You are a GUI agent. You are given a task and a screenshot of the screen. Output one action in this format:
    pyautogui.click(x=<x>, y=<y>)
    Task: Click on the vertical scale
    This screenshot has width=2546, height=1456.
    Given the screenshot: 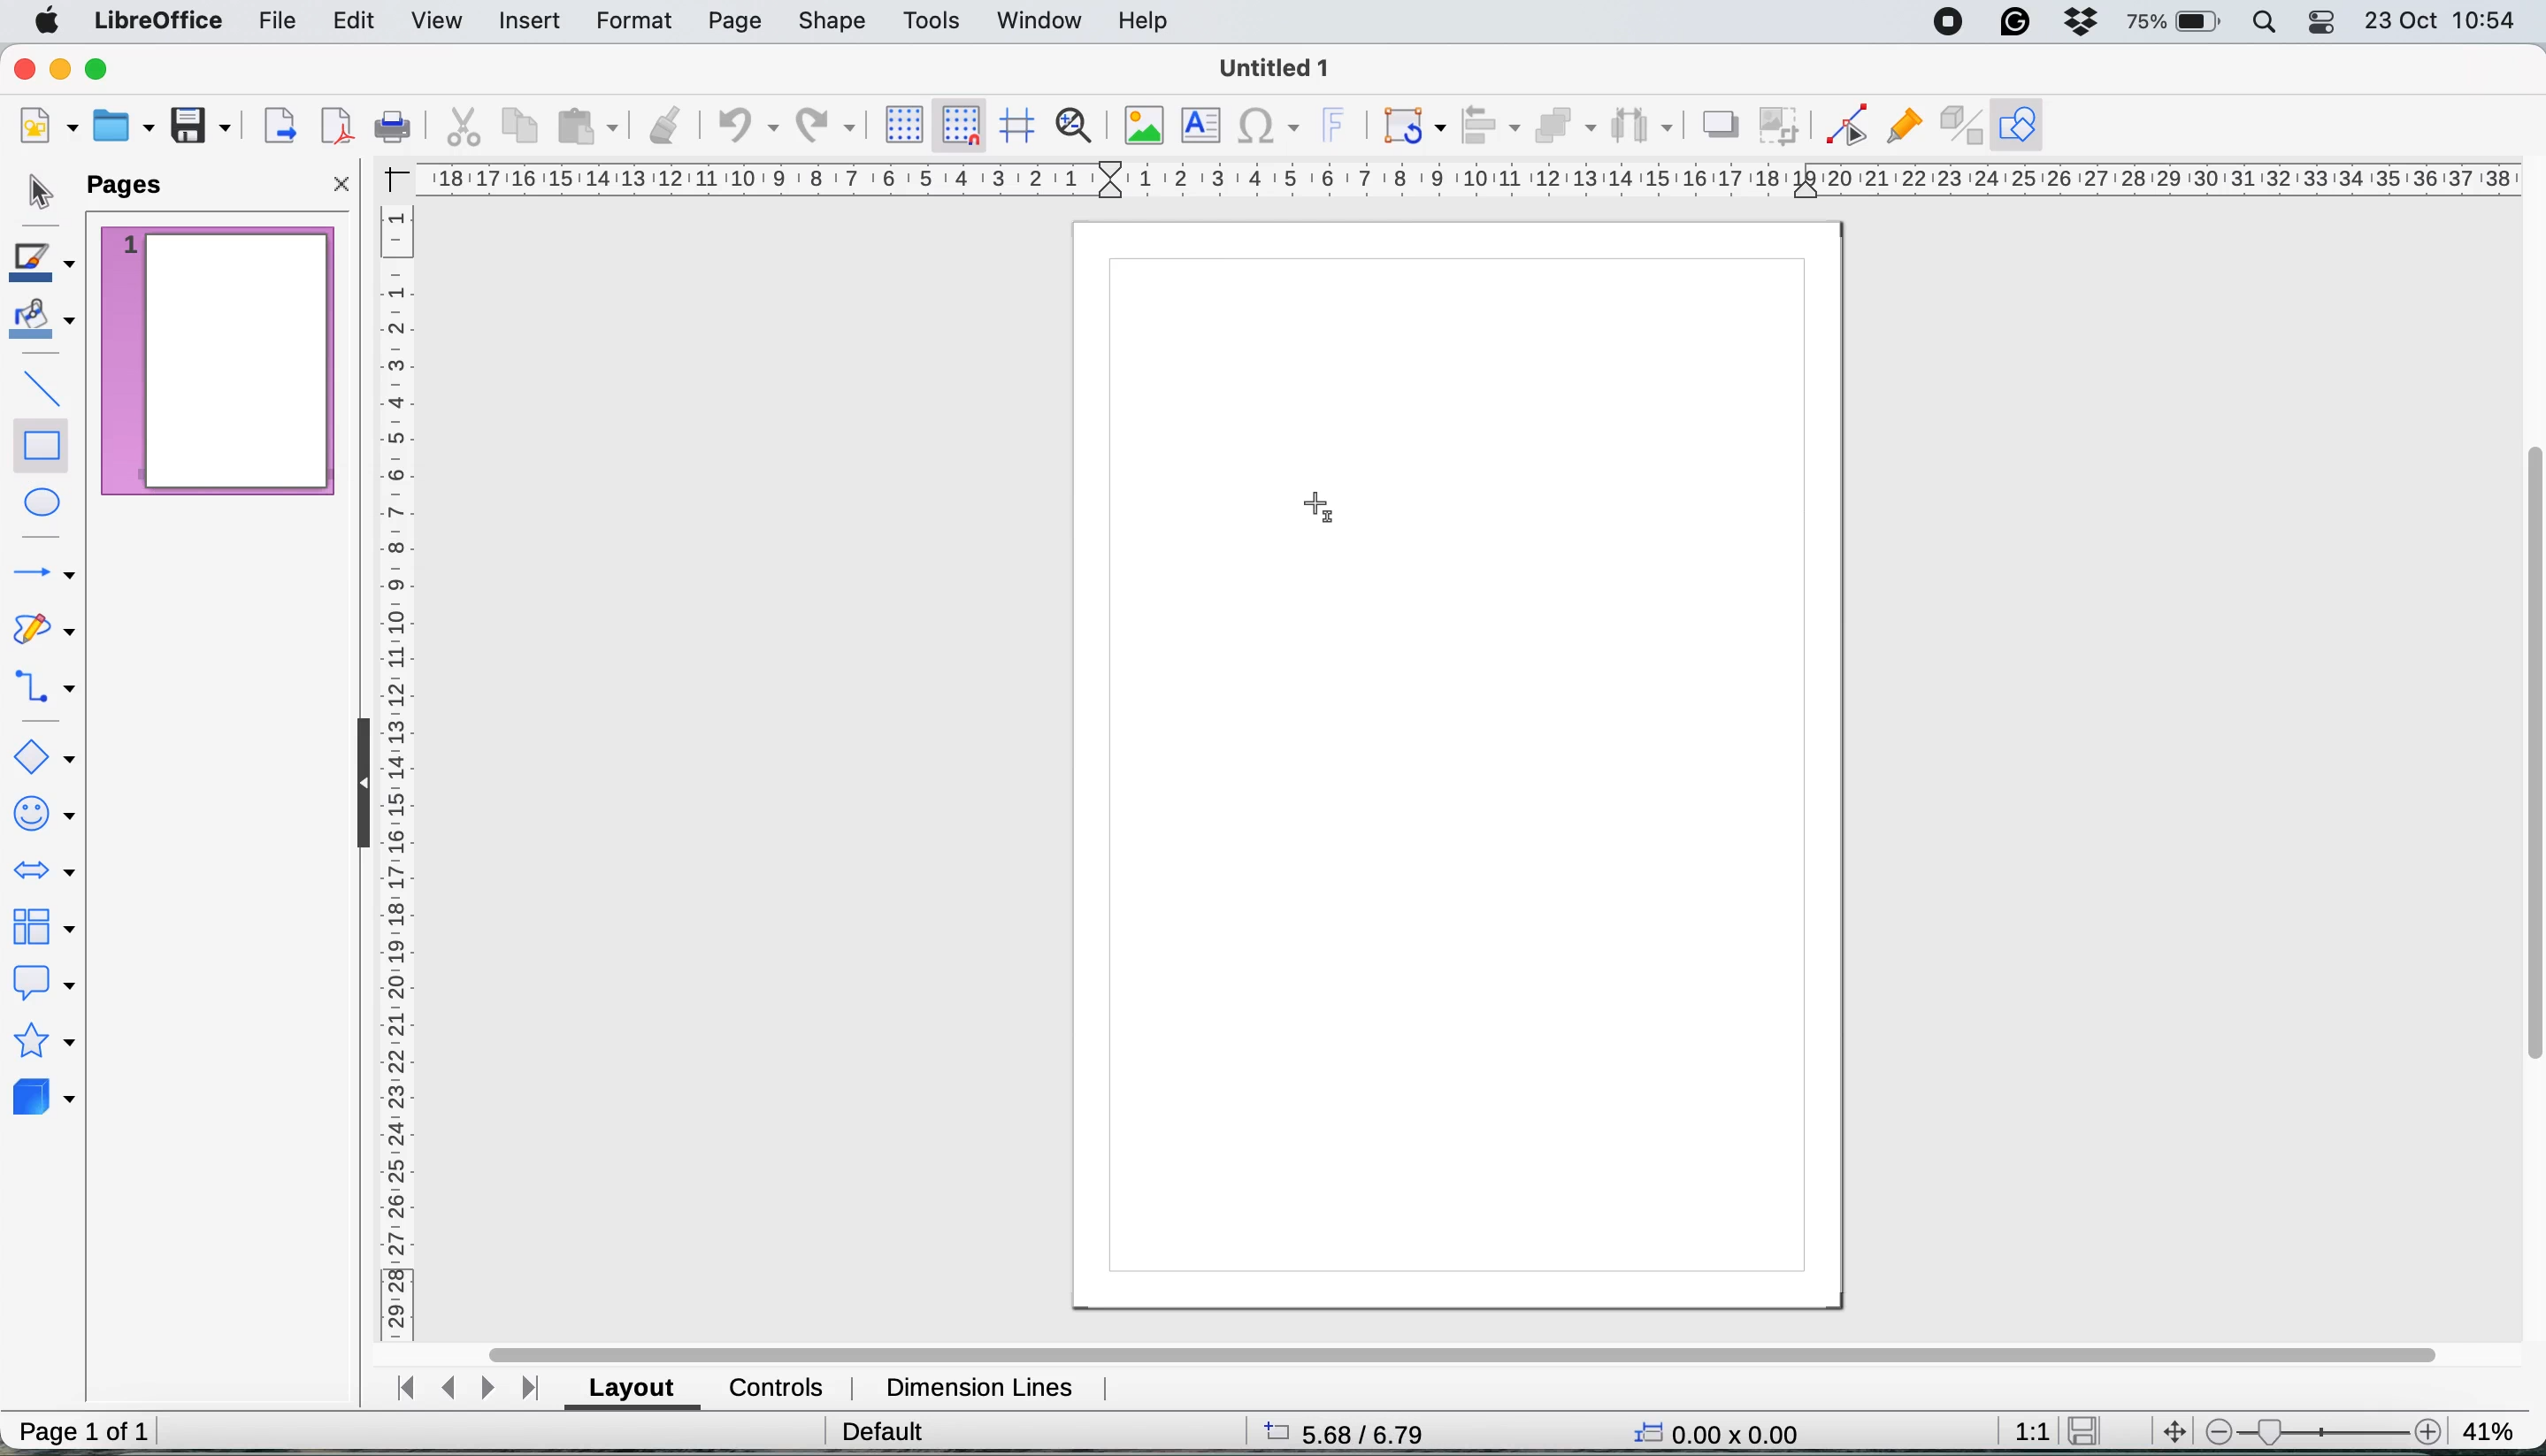 What is the action you would take?
    pyautogui.click(x=395, y=769)
    